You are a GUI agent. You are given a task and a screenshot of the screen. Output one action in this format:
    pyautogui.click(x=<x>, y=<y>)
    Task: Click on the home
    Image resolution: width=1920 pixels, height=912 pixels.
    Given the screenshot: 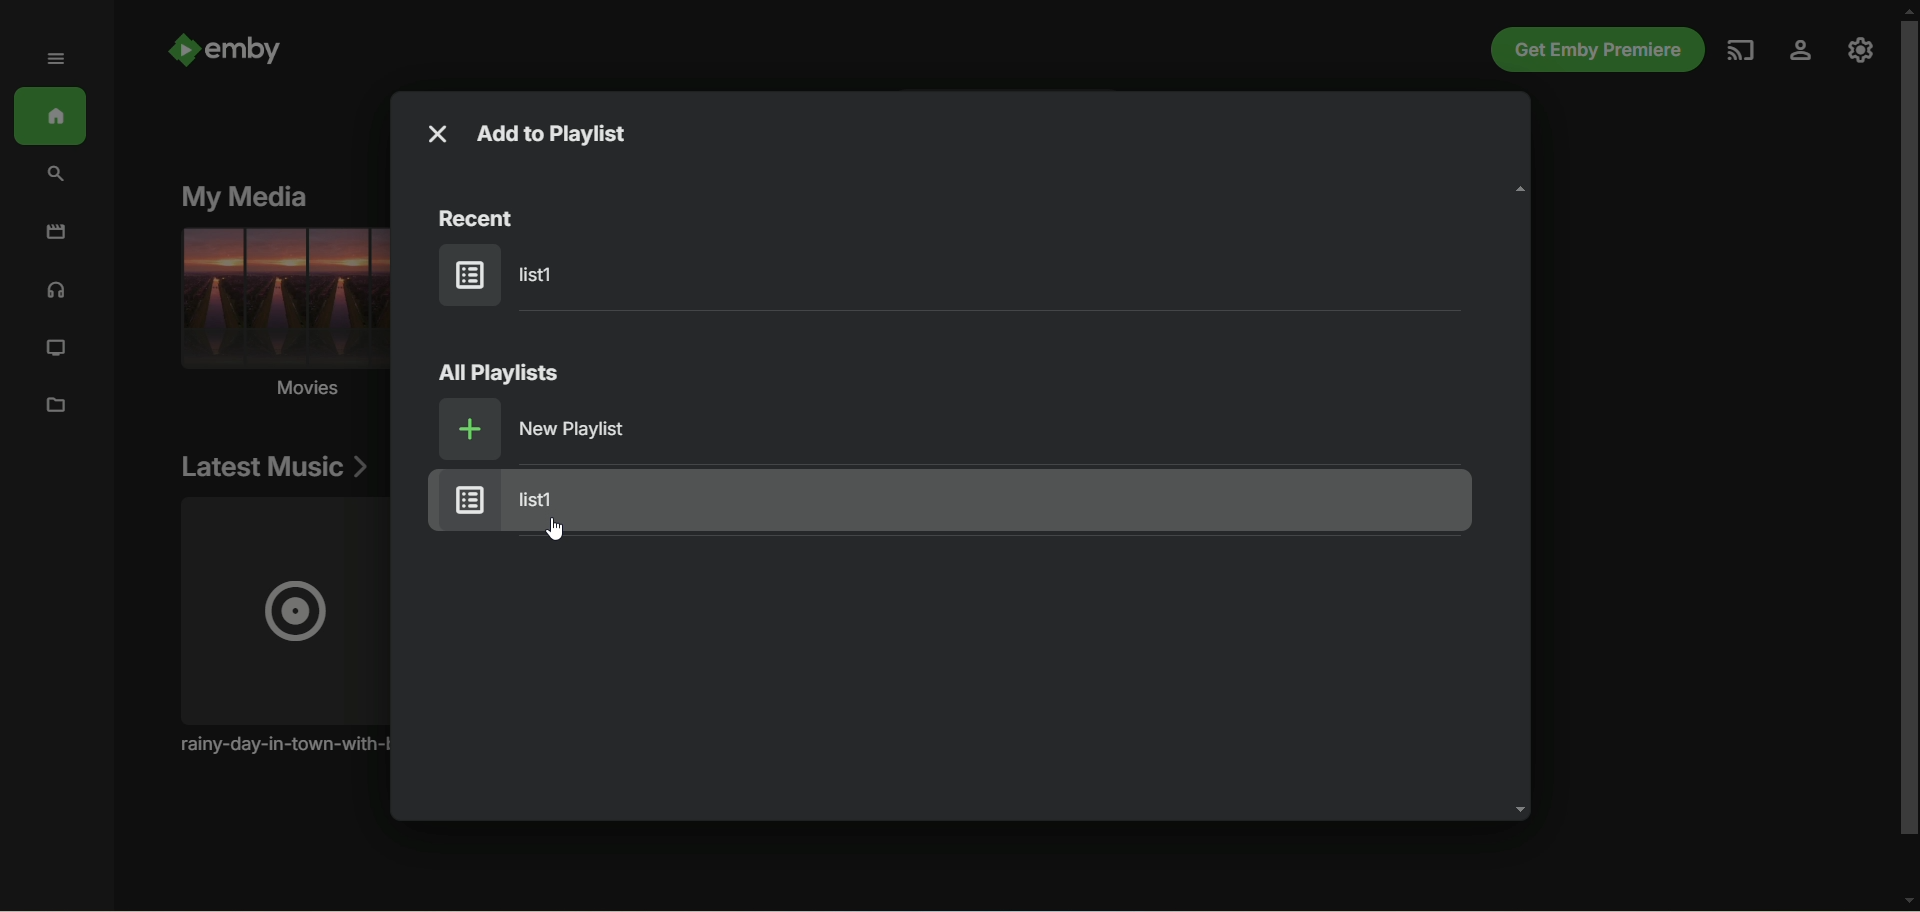 What is the action you would take?
    pyautogui.click(x=51, y=116)
    